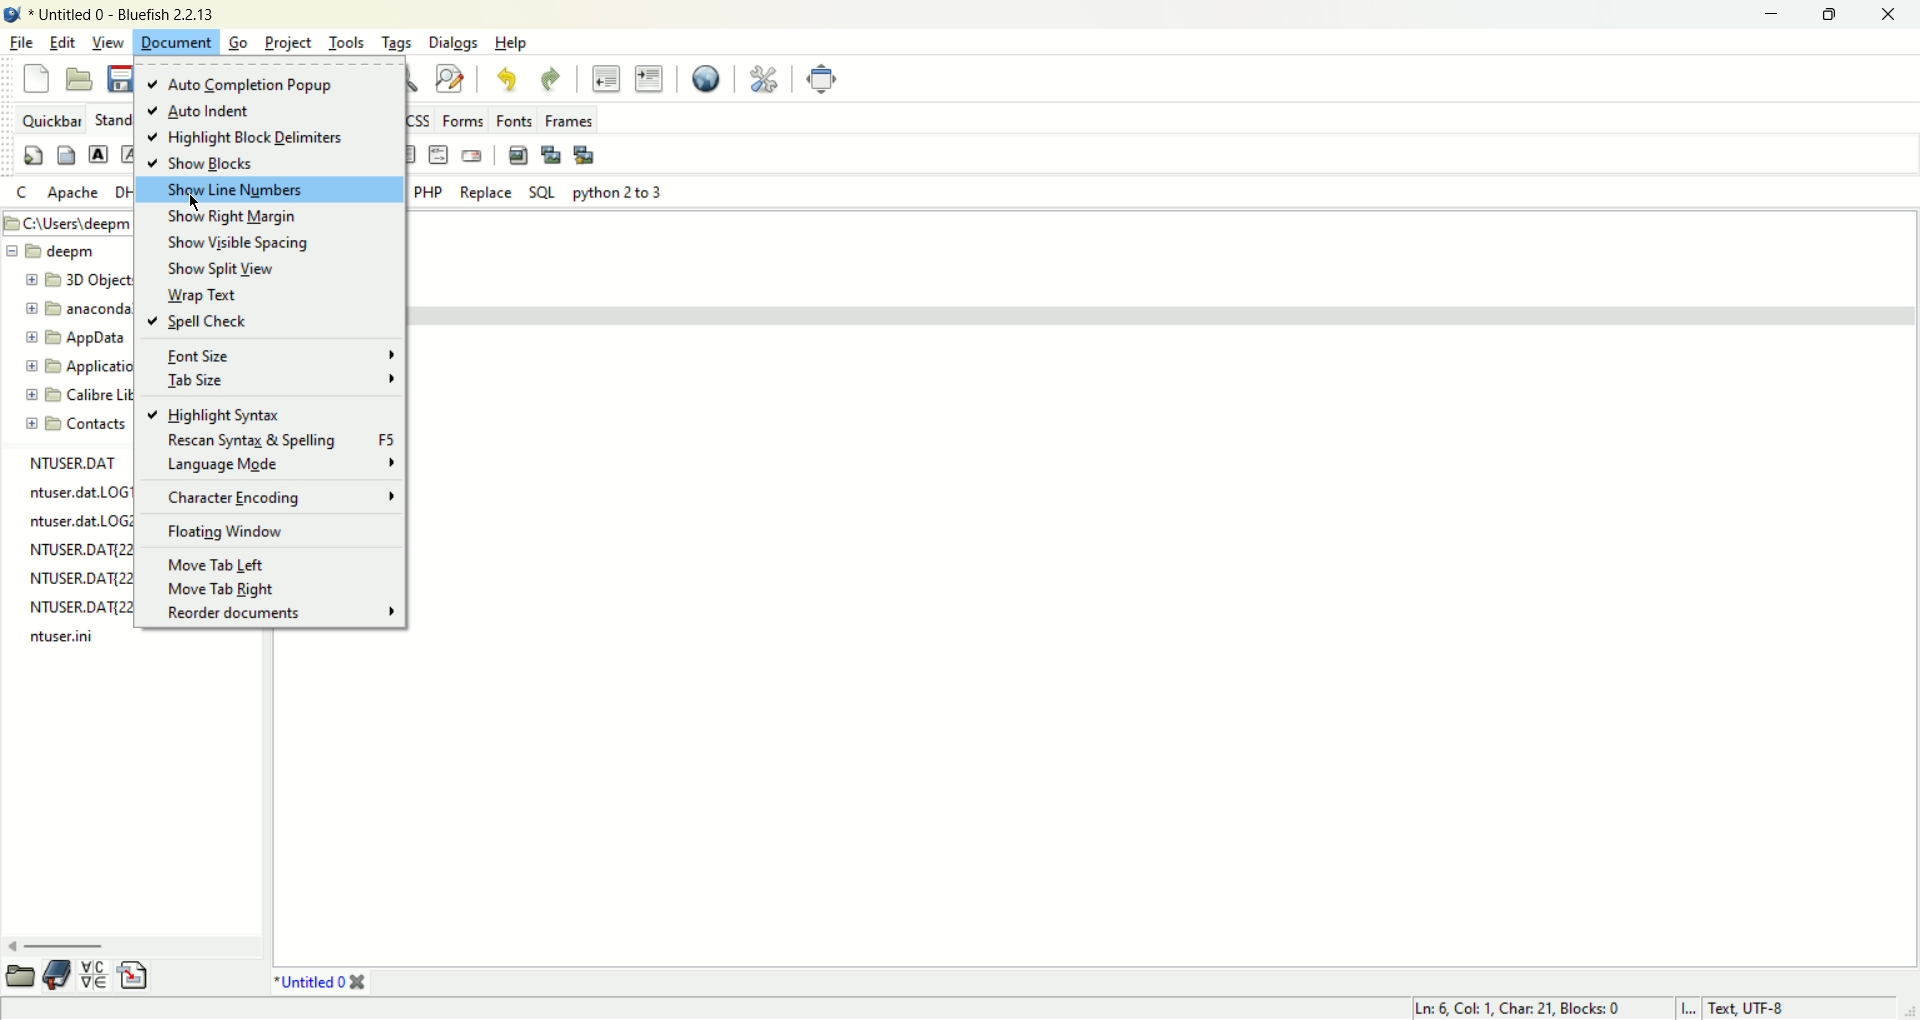 The image size is (1920, 1020). I want to click on minimize, so click(1773, 14).